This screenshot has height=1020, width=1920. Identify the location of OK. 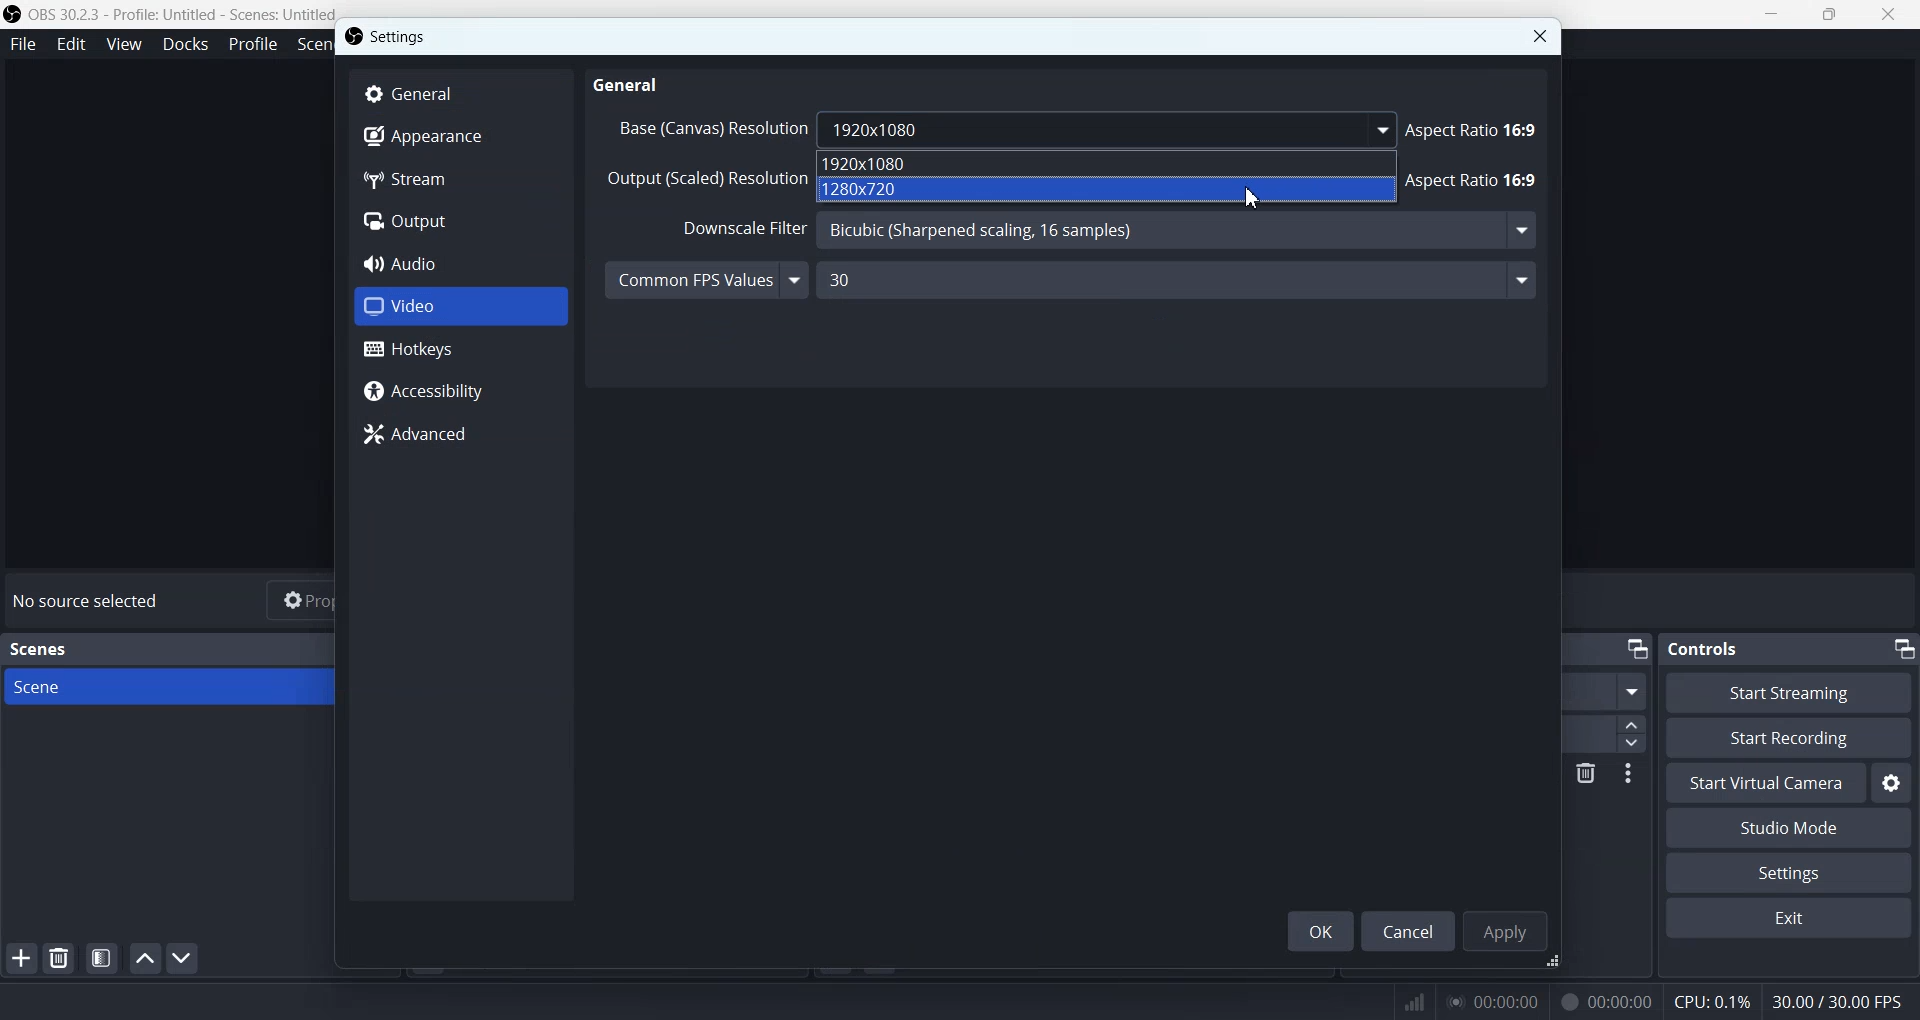
(1320, 931).